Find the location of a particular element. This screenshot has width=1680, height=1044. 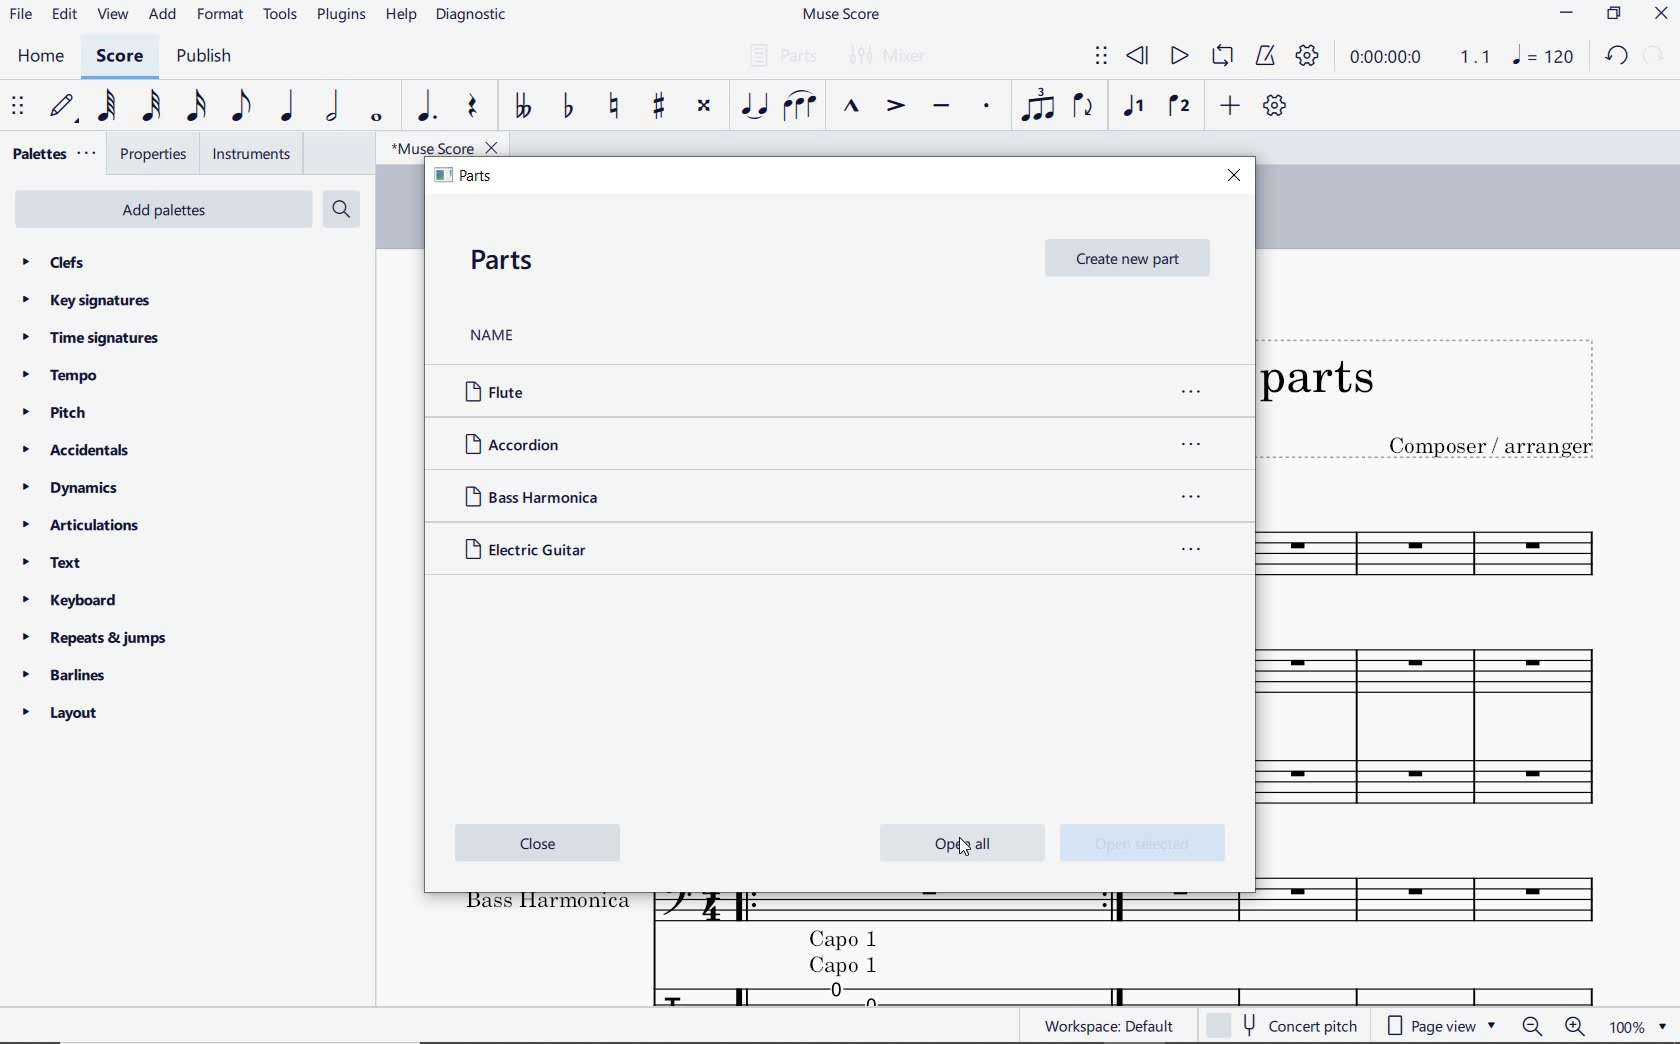

add is located at coordinates (162, 15).